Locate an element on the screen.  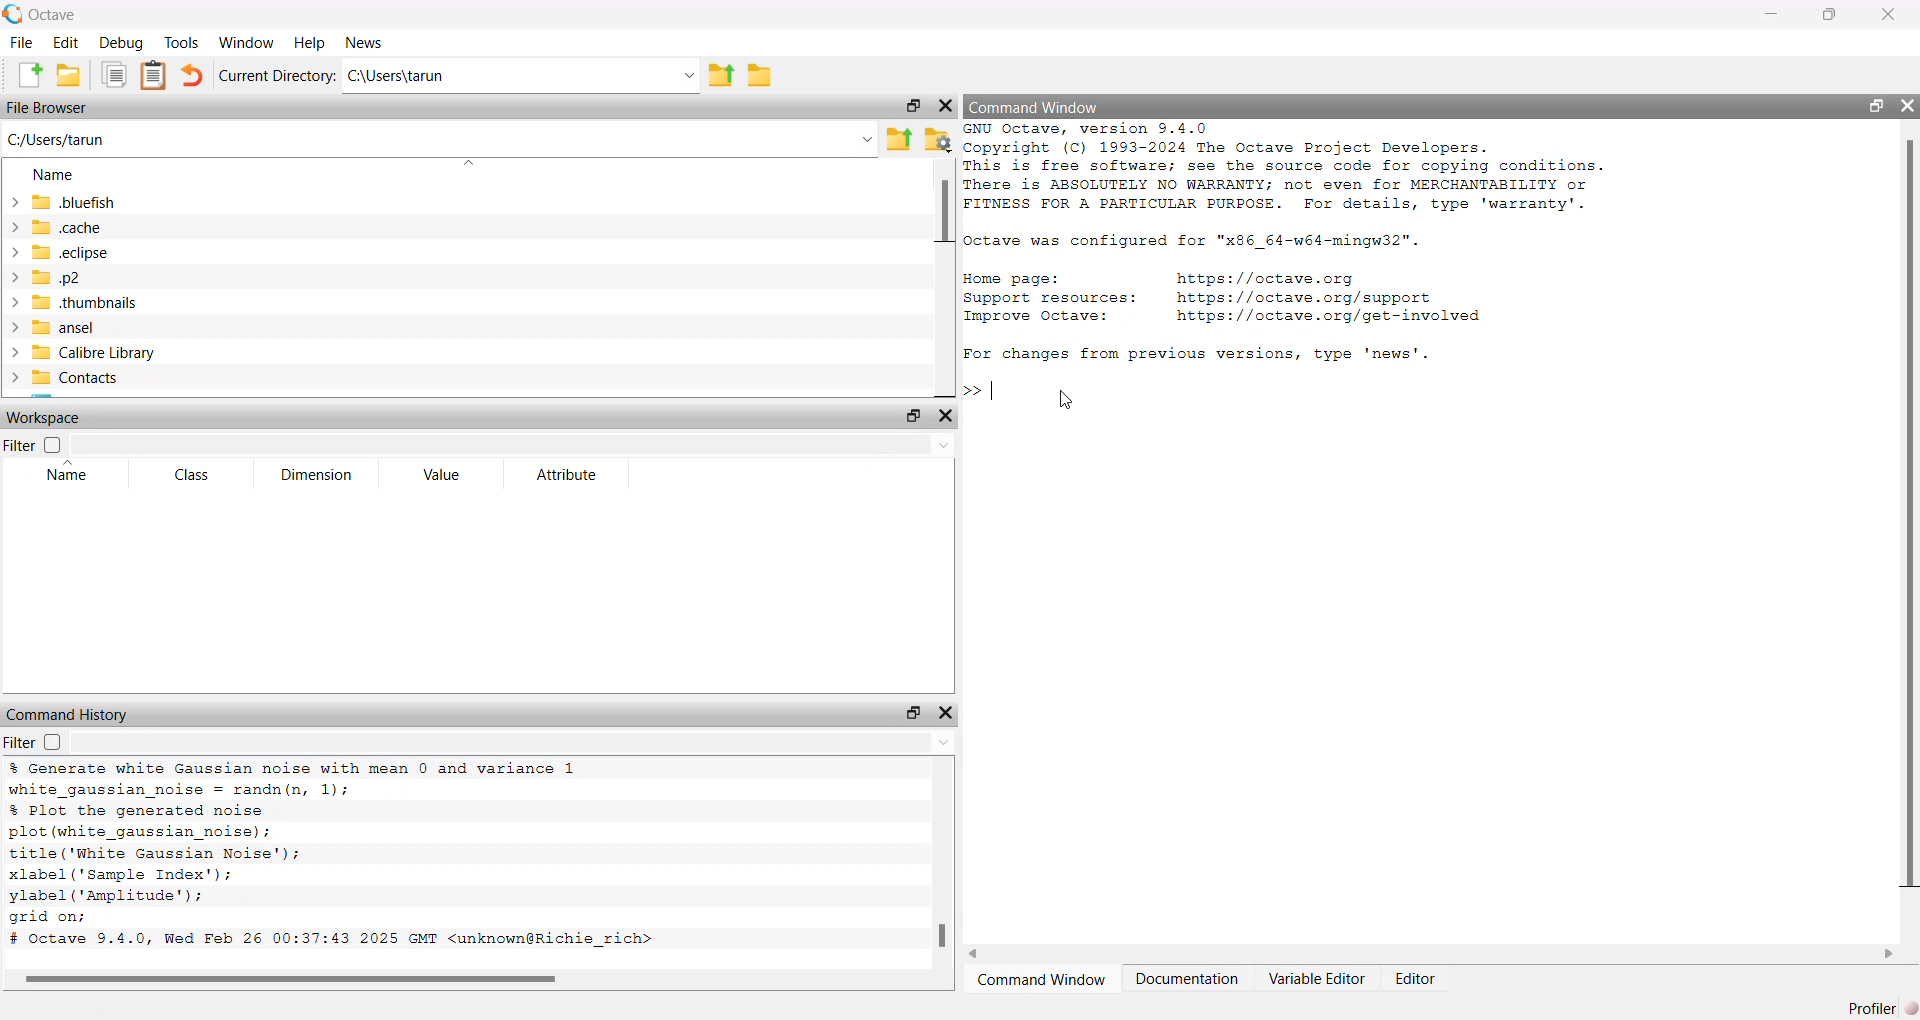
dropdown is located at coordinates (517, 444).